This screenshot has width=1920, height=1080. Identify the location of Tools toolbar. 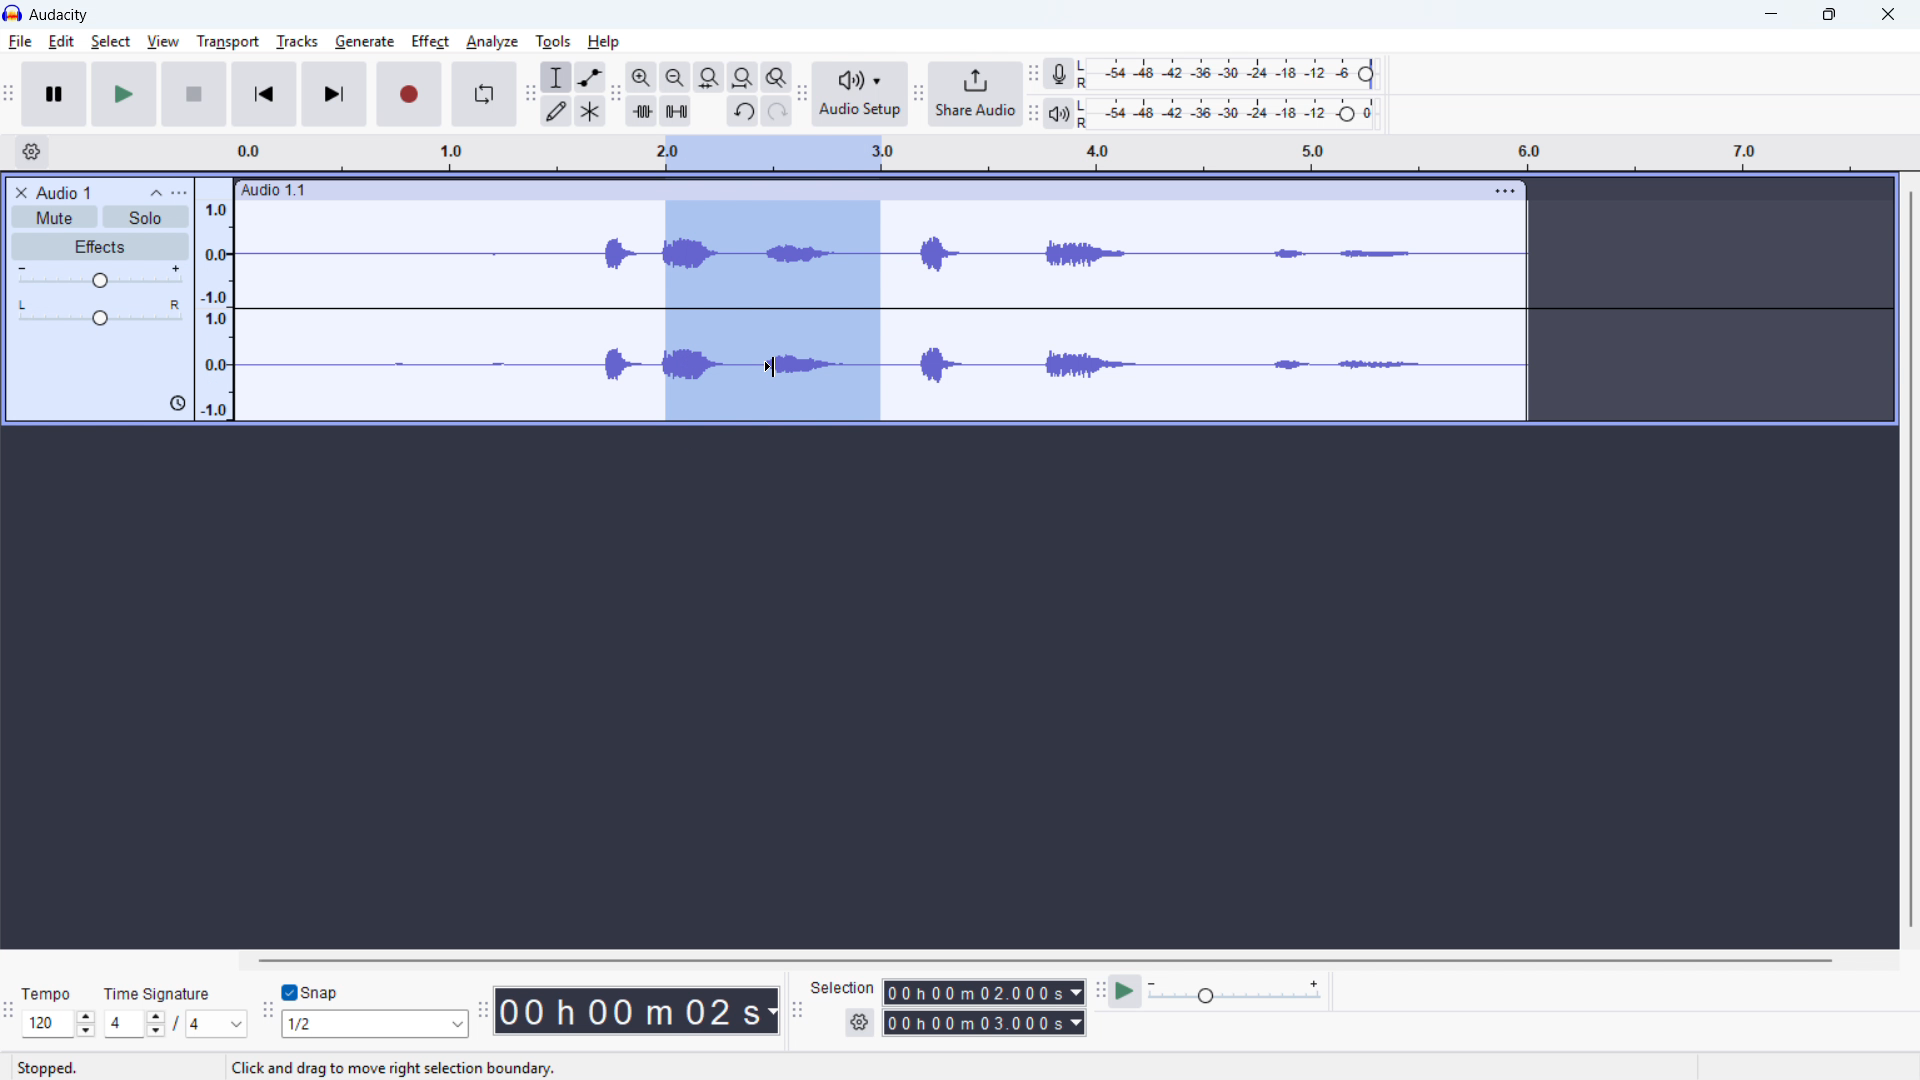
(531, 95).